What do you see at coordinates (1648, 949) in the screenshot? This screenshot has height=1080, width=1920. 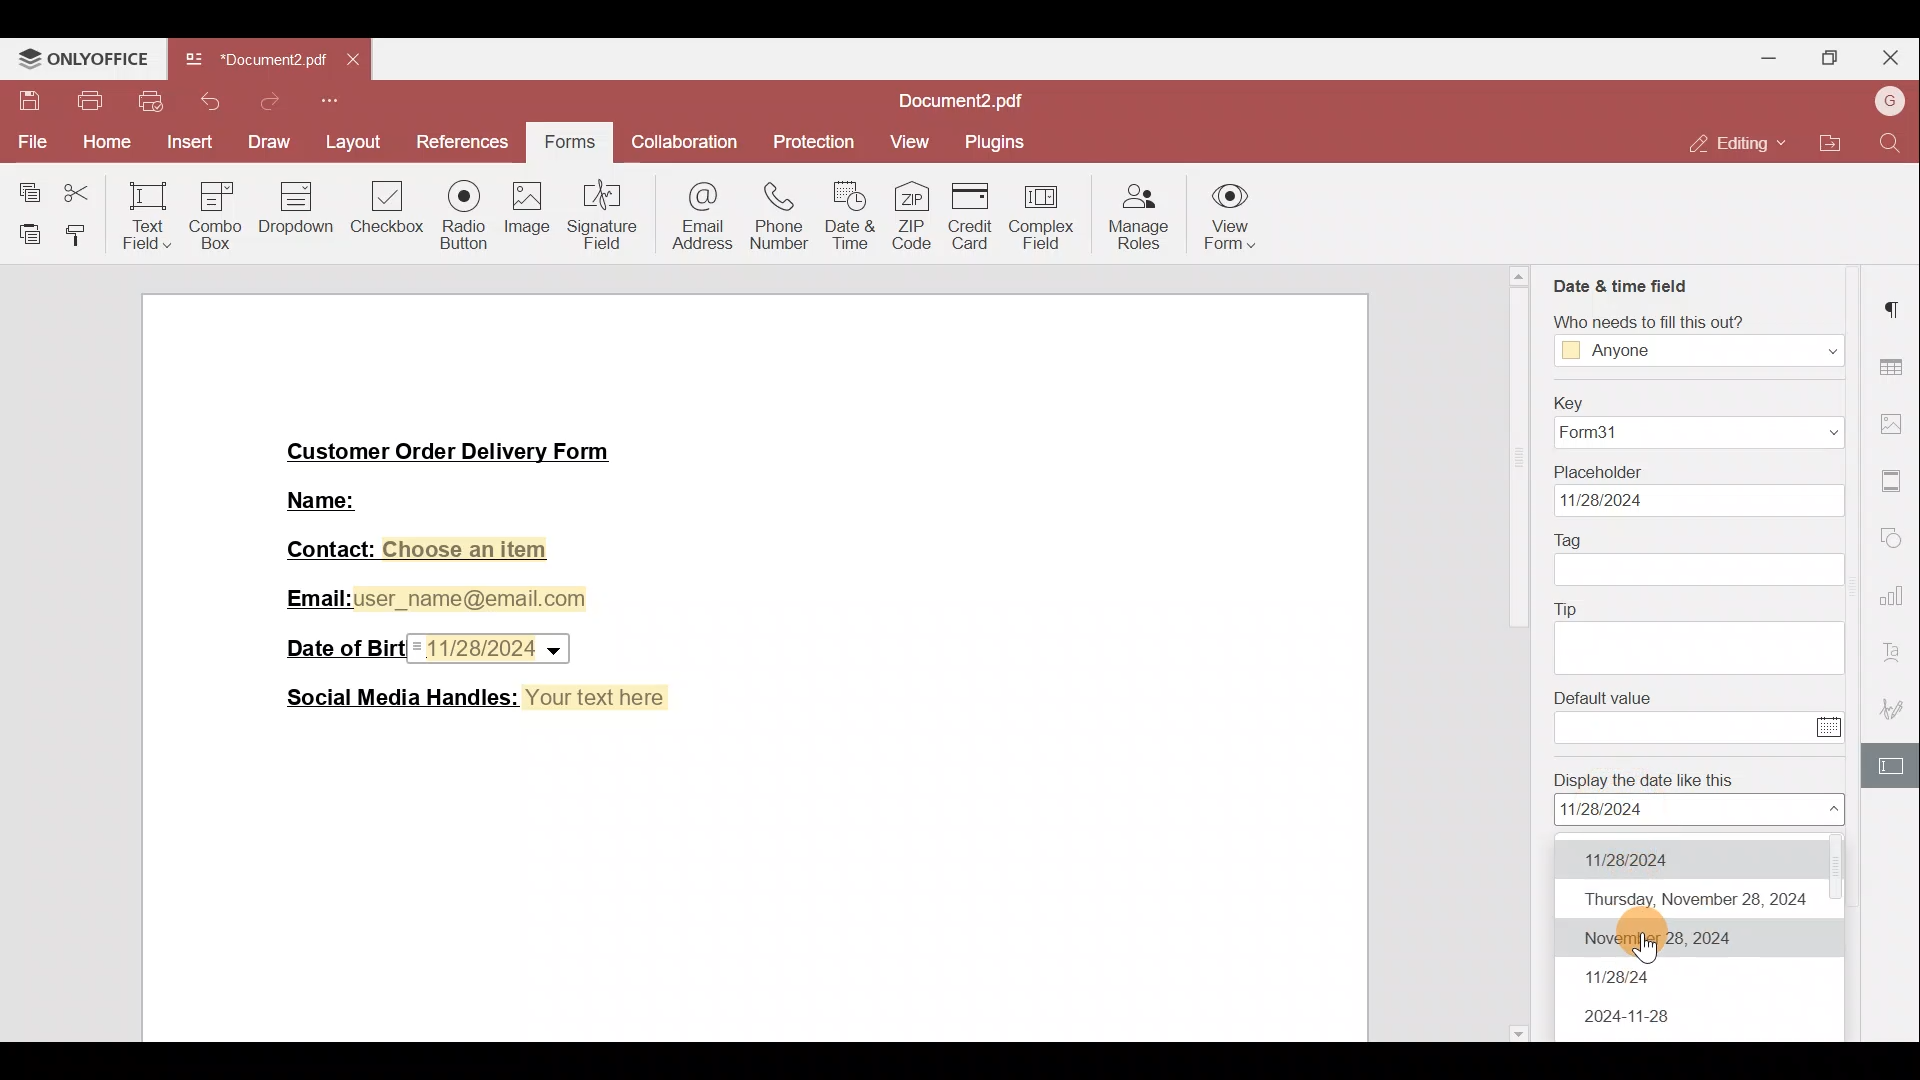 I see `cursor` at bounding box center [1648, 949].